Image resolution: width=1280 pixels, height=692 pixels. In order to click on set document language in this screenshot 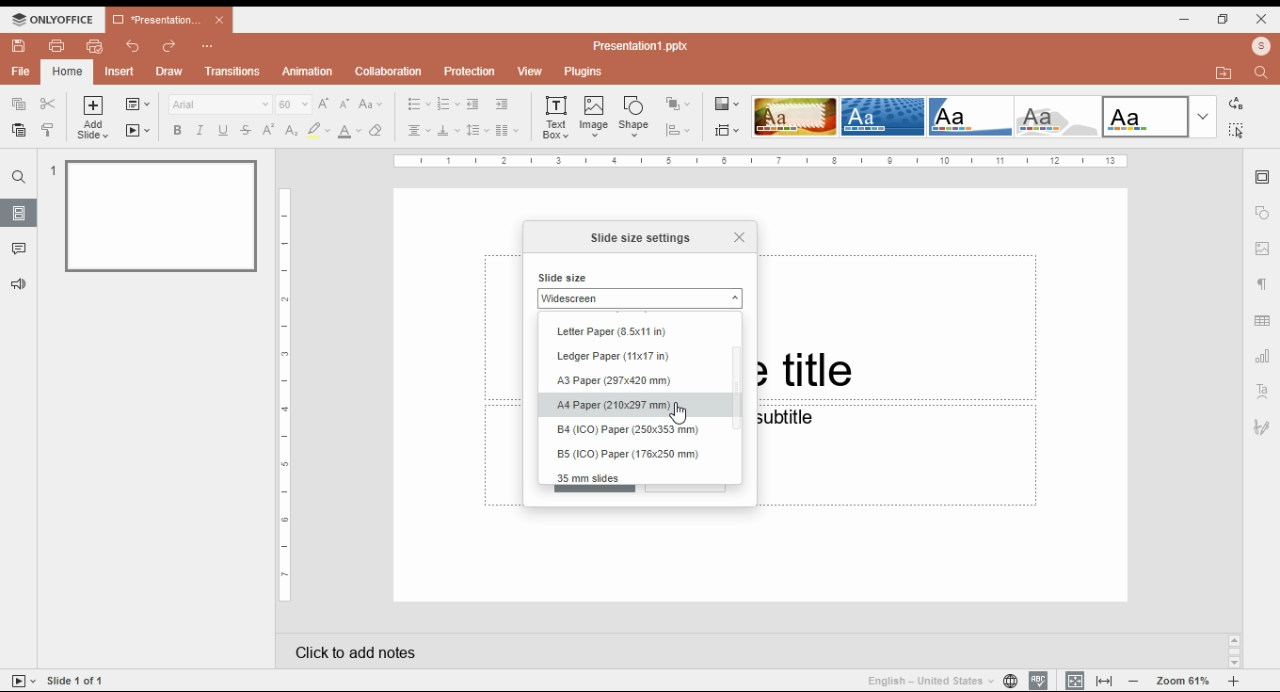, I will do `click(1010, 680)`.